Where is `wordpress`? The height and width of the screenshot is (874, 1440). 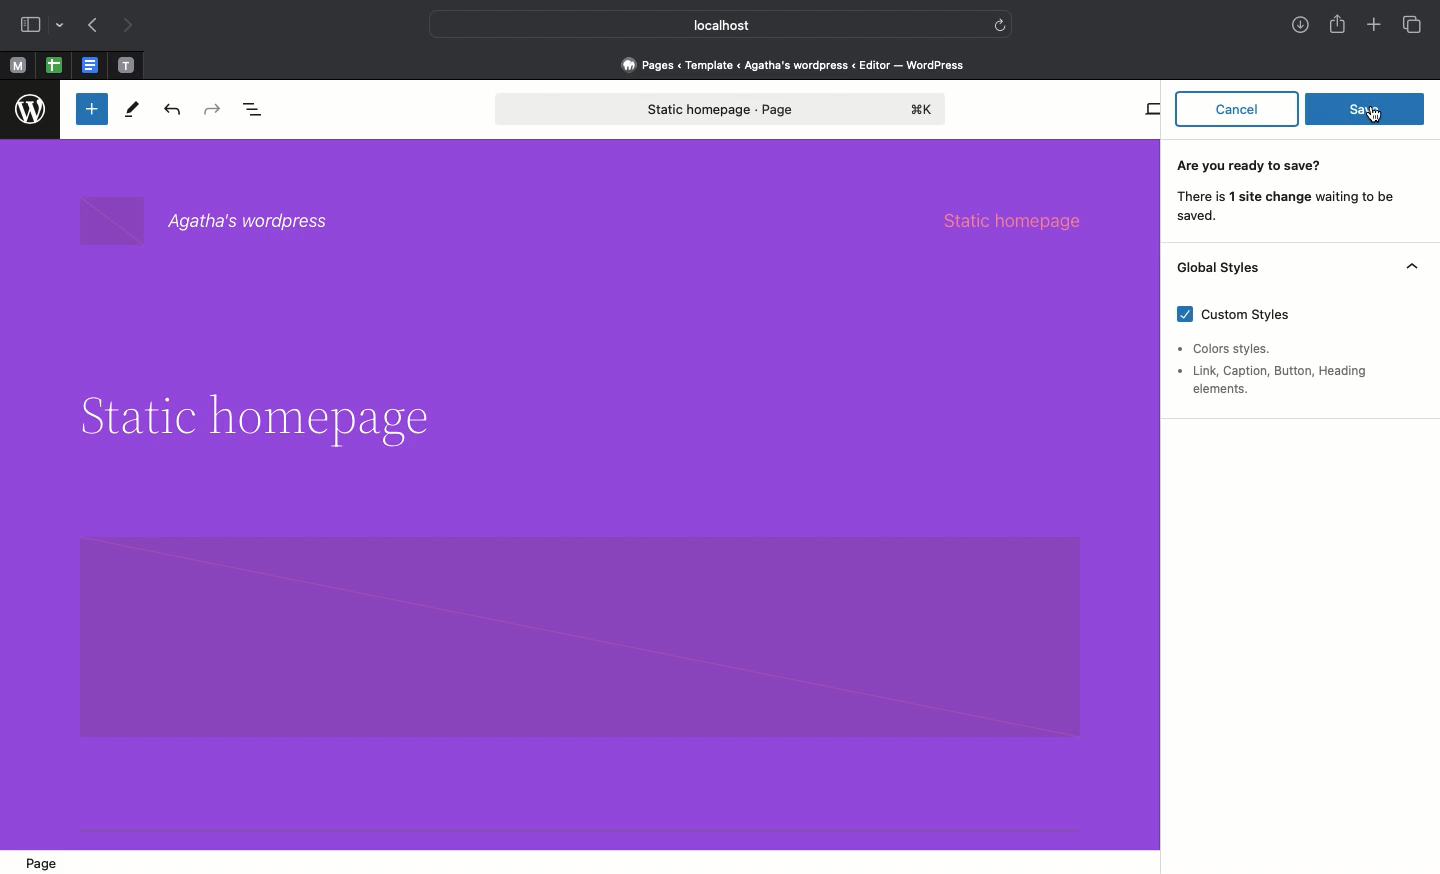
wordpress is located at coordinates (31, 110).